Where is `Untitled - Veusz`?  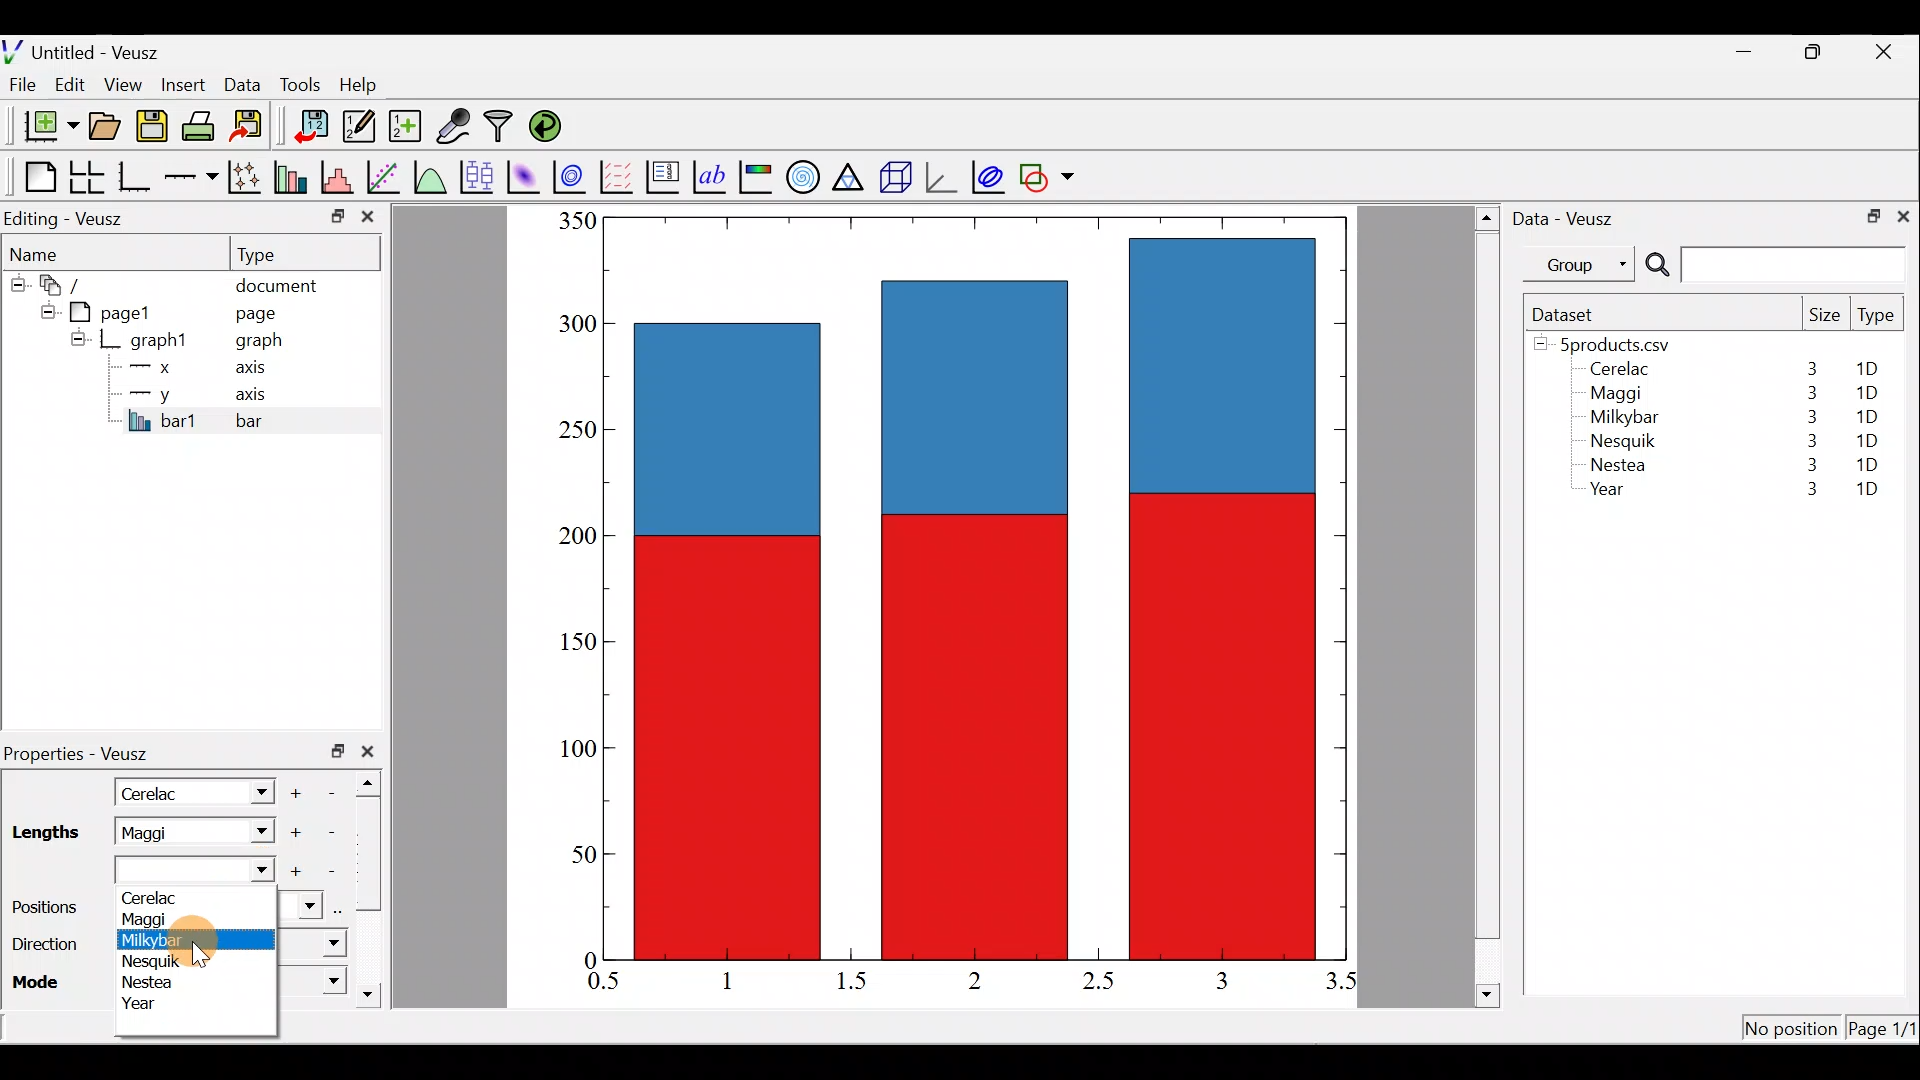
Untitled - Veusz is located at coordinates (89, 49).